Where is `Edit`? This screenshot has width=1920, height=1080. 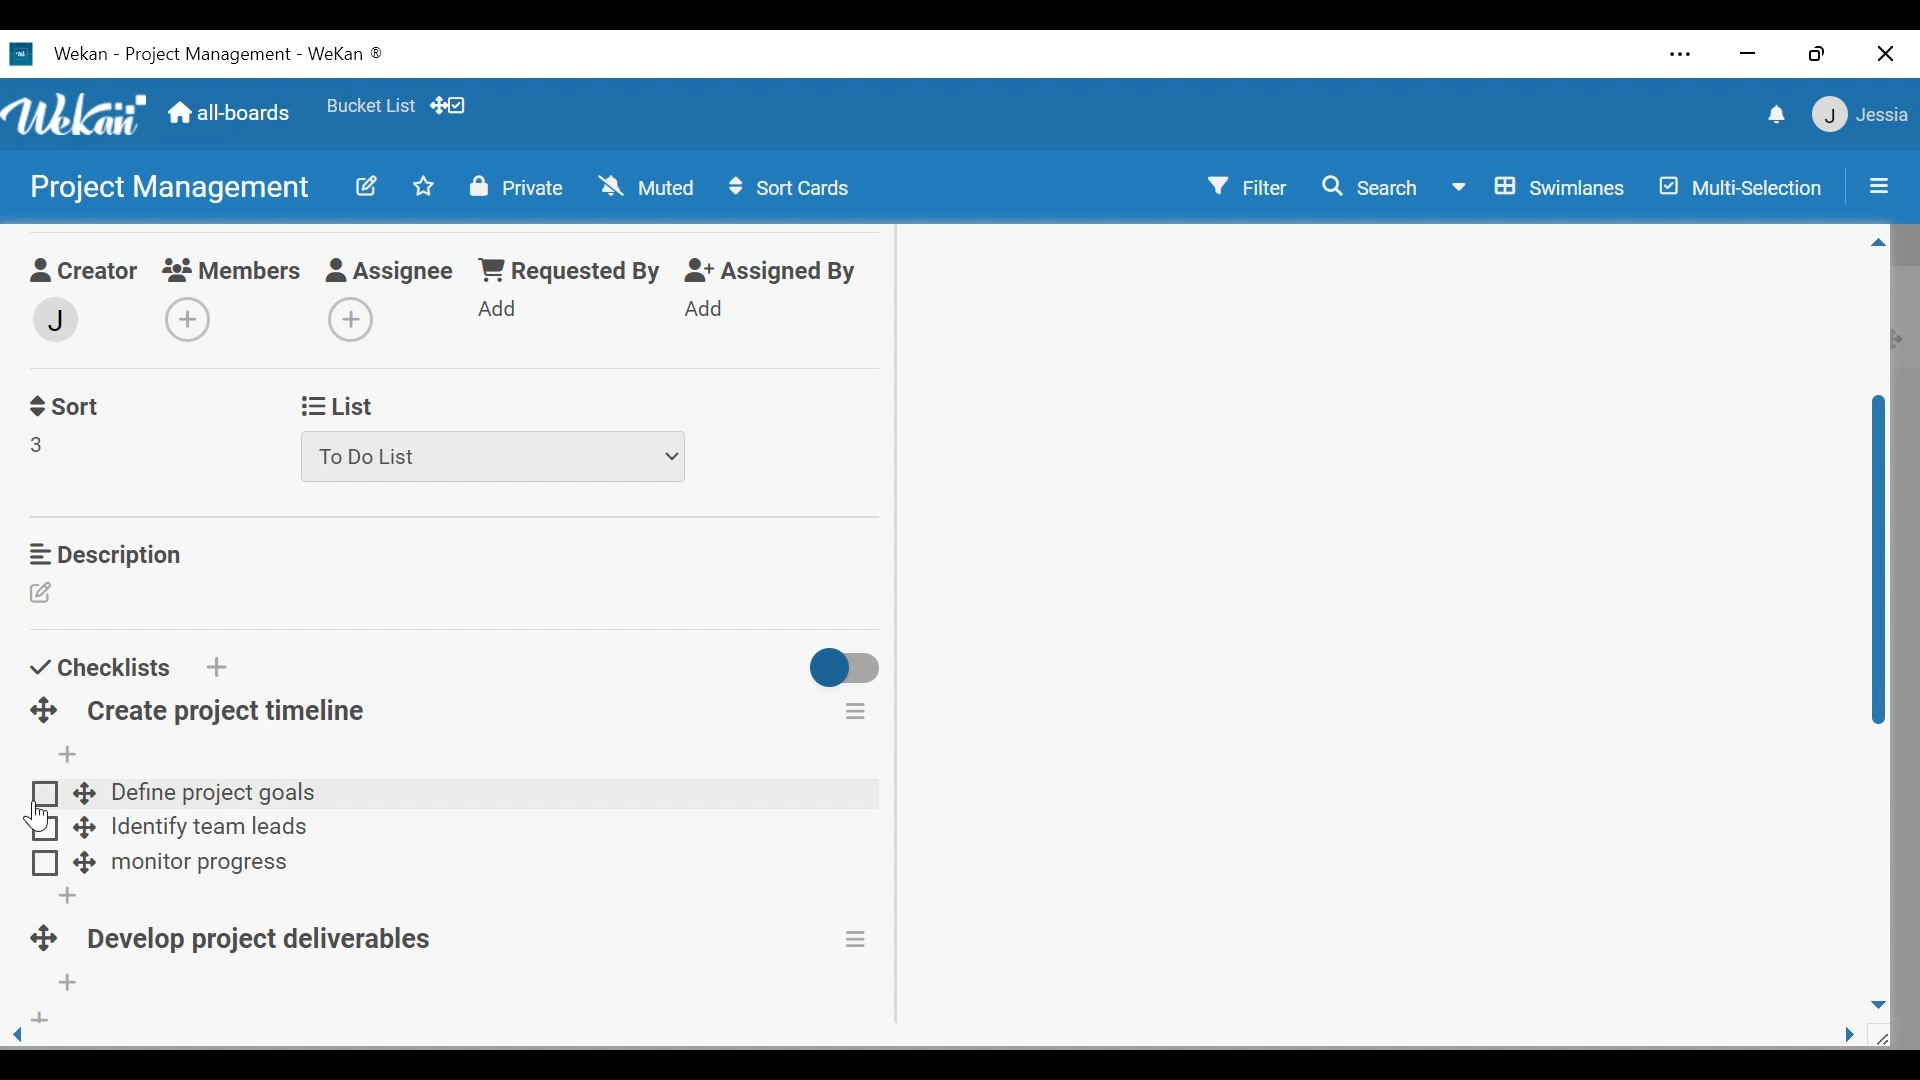
Edit is located at coordinates (369, 188).